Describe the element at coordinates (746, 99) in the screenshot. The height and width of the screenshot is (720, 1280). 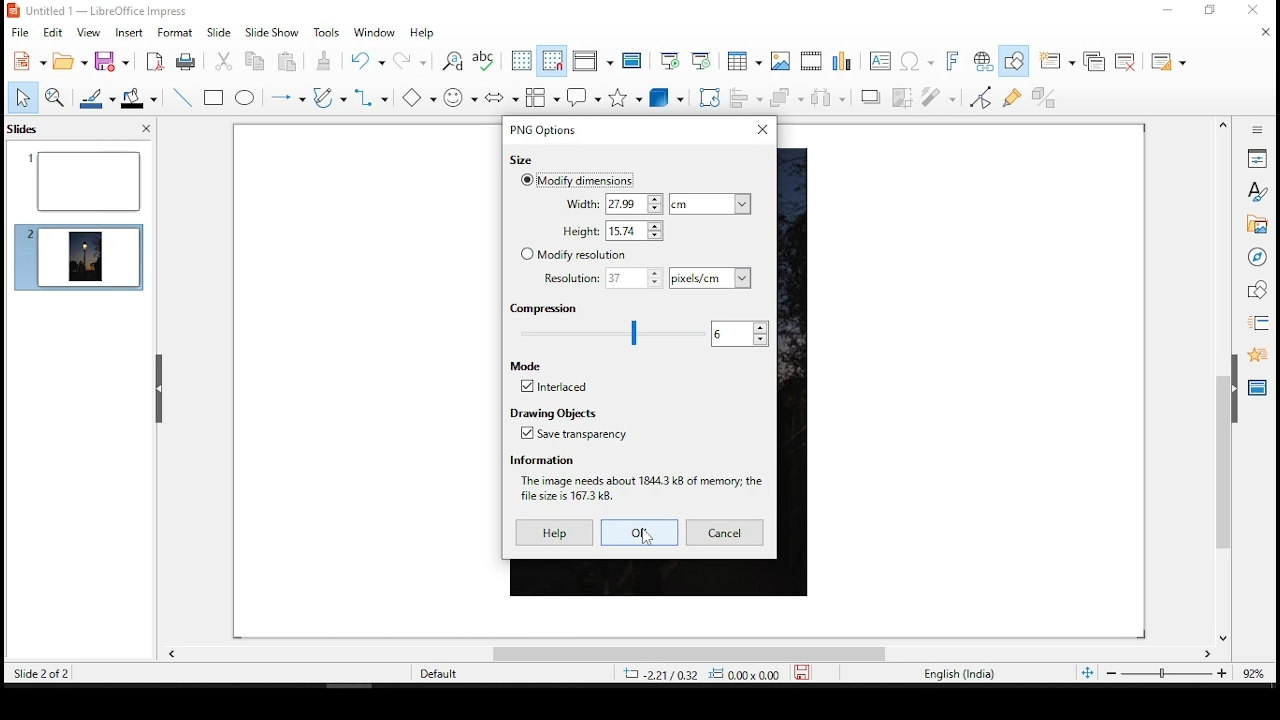
I see `align objects` at that location.